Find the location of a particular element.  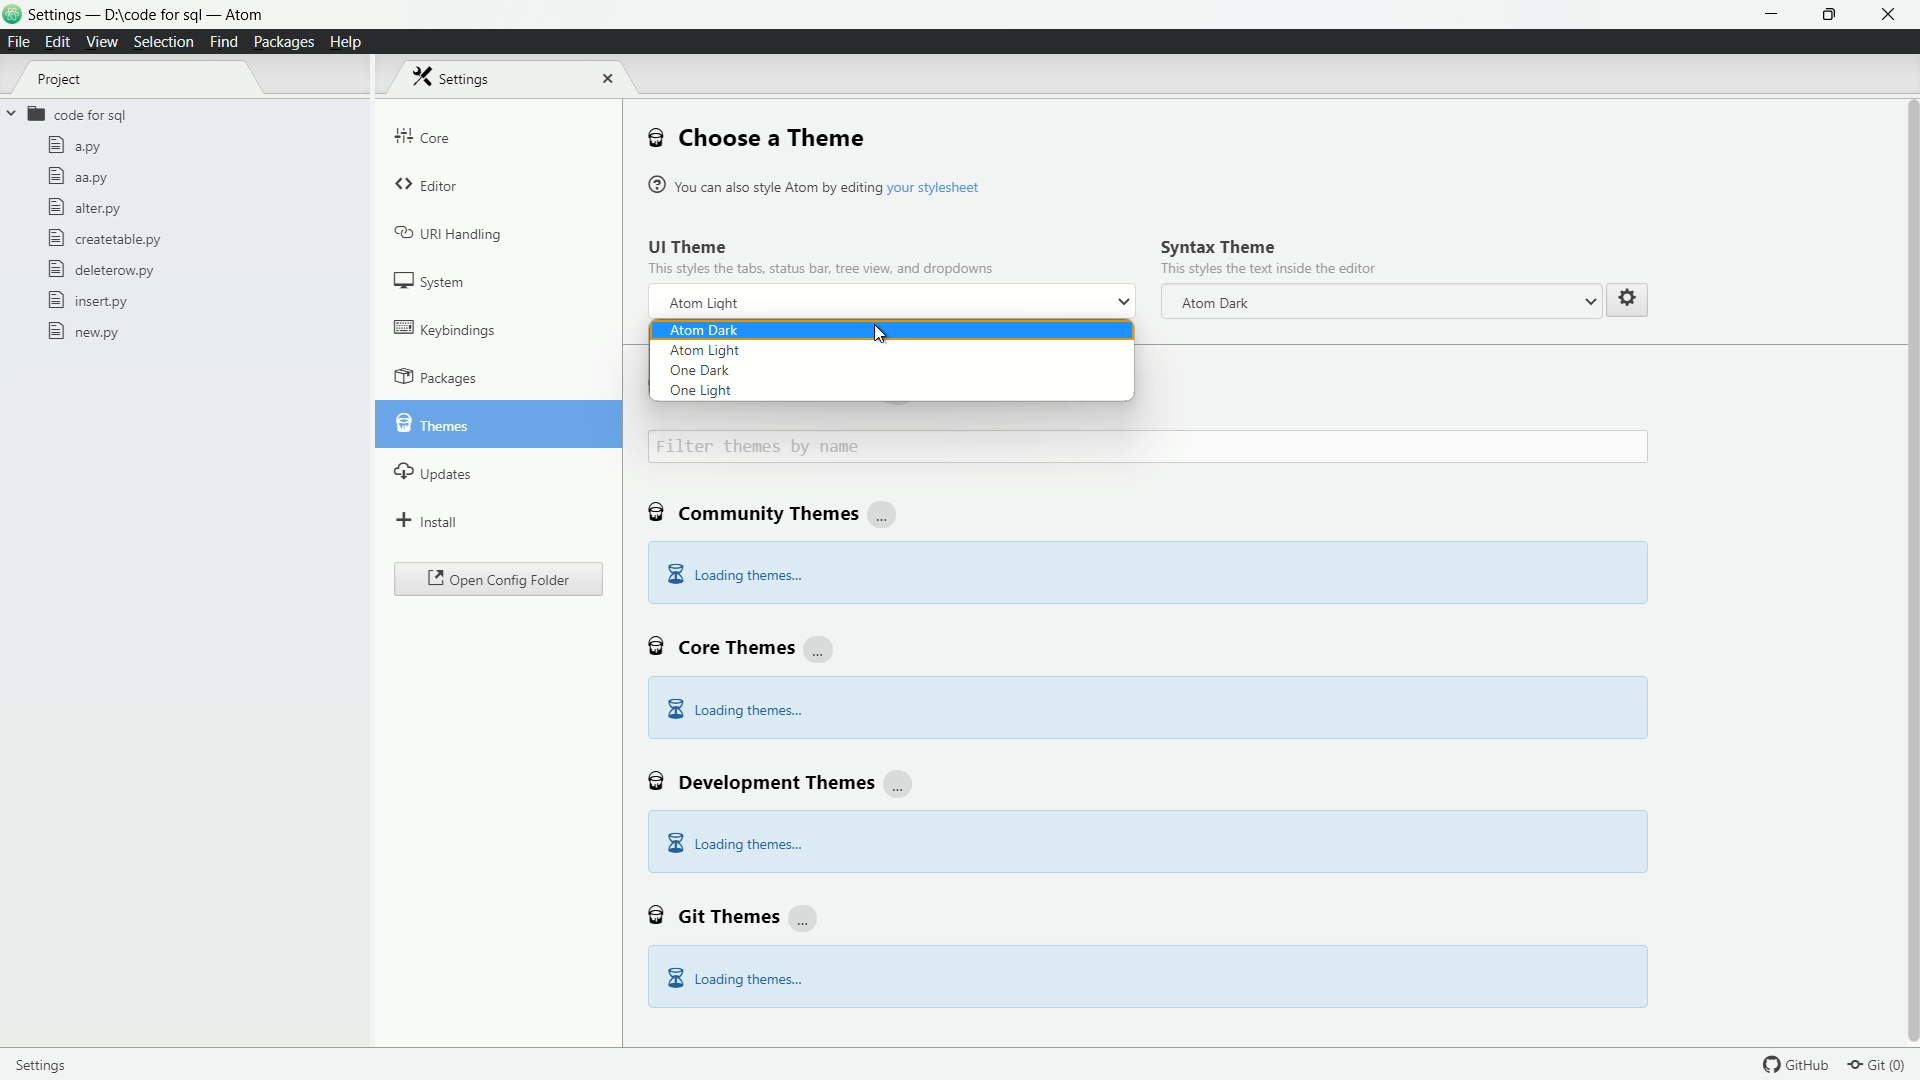

community theme is located at coordinates (776, 515).